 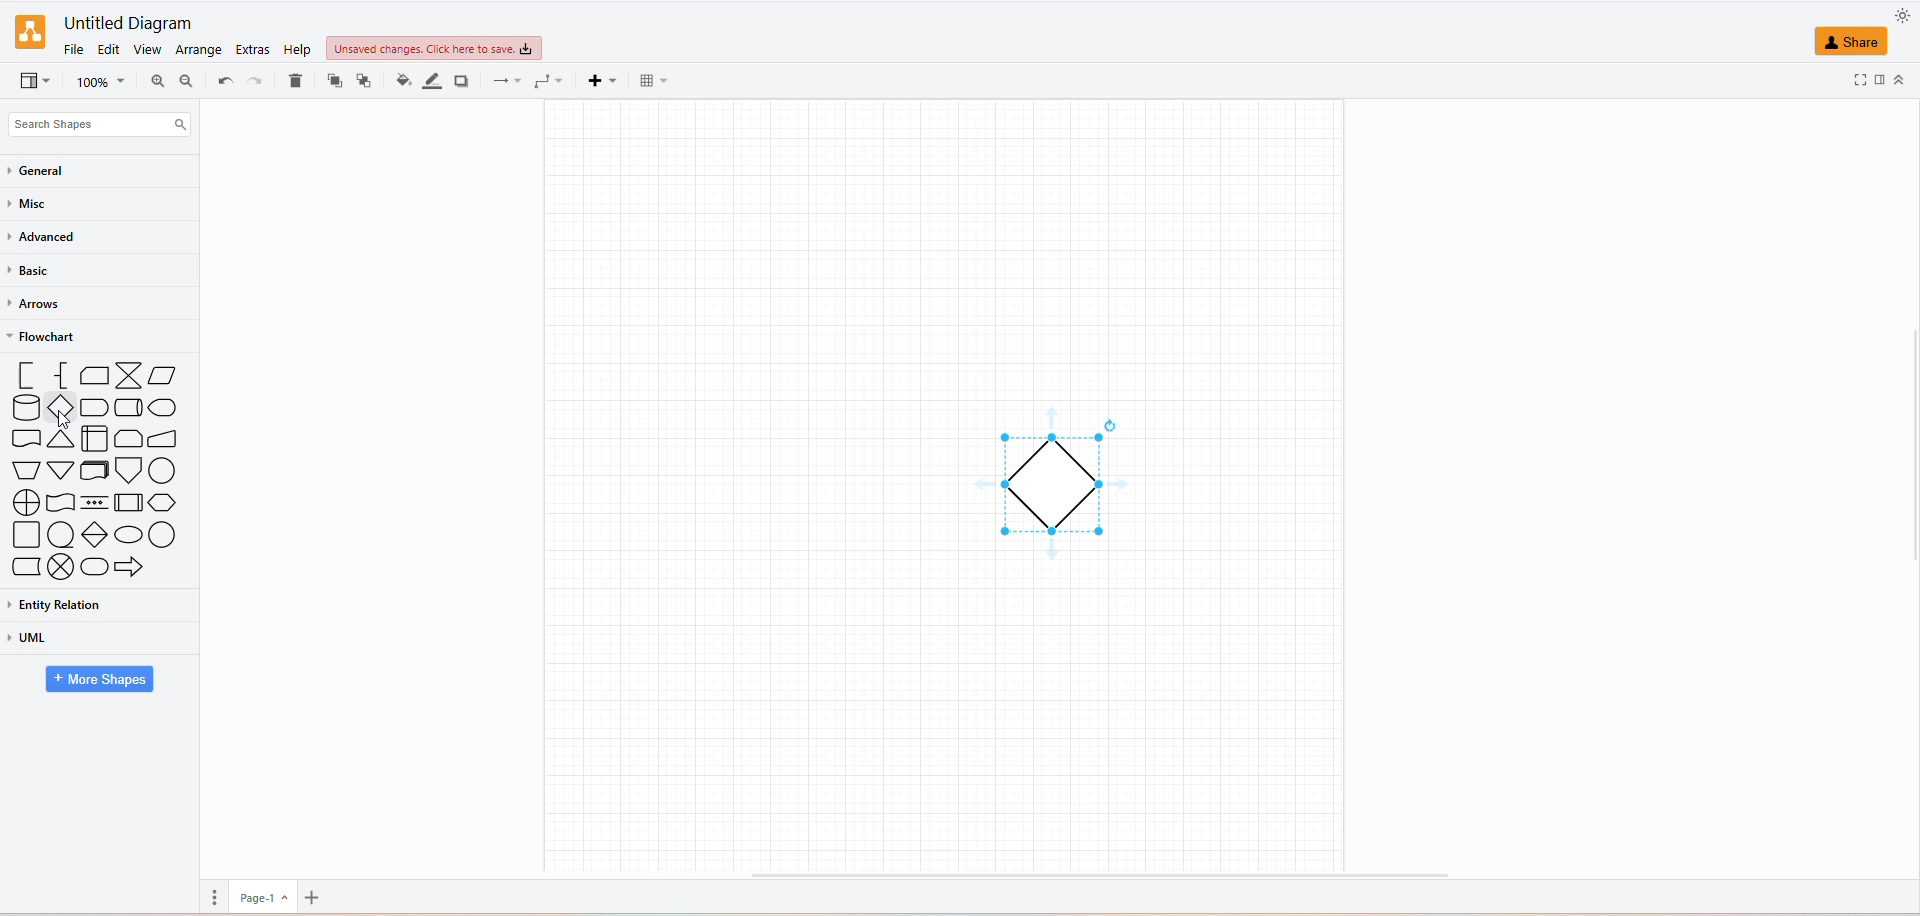 I want to click on MORE SHAPES, so click(x=97, y=678).